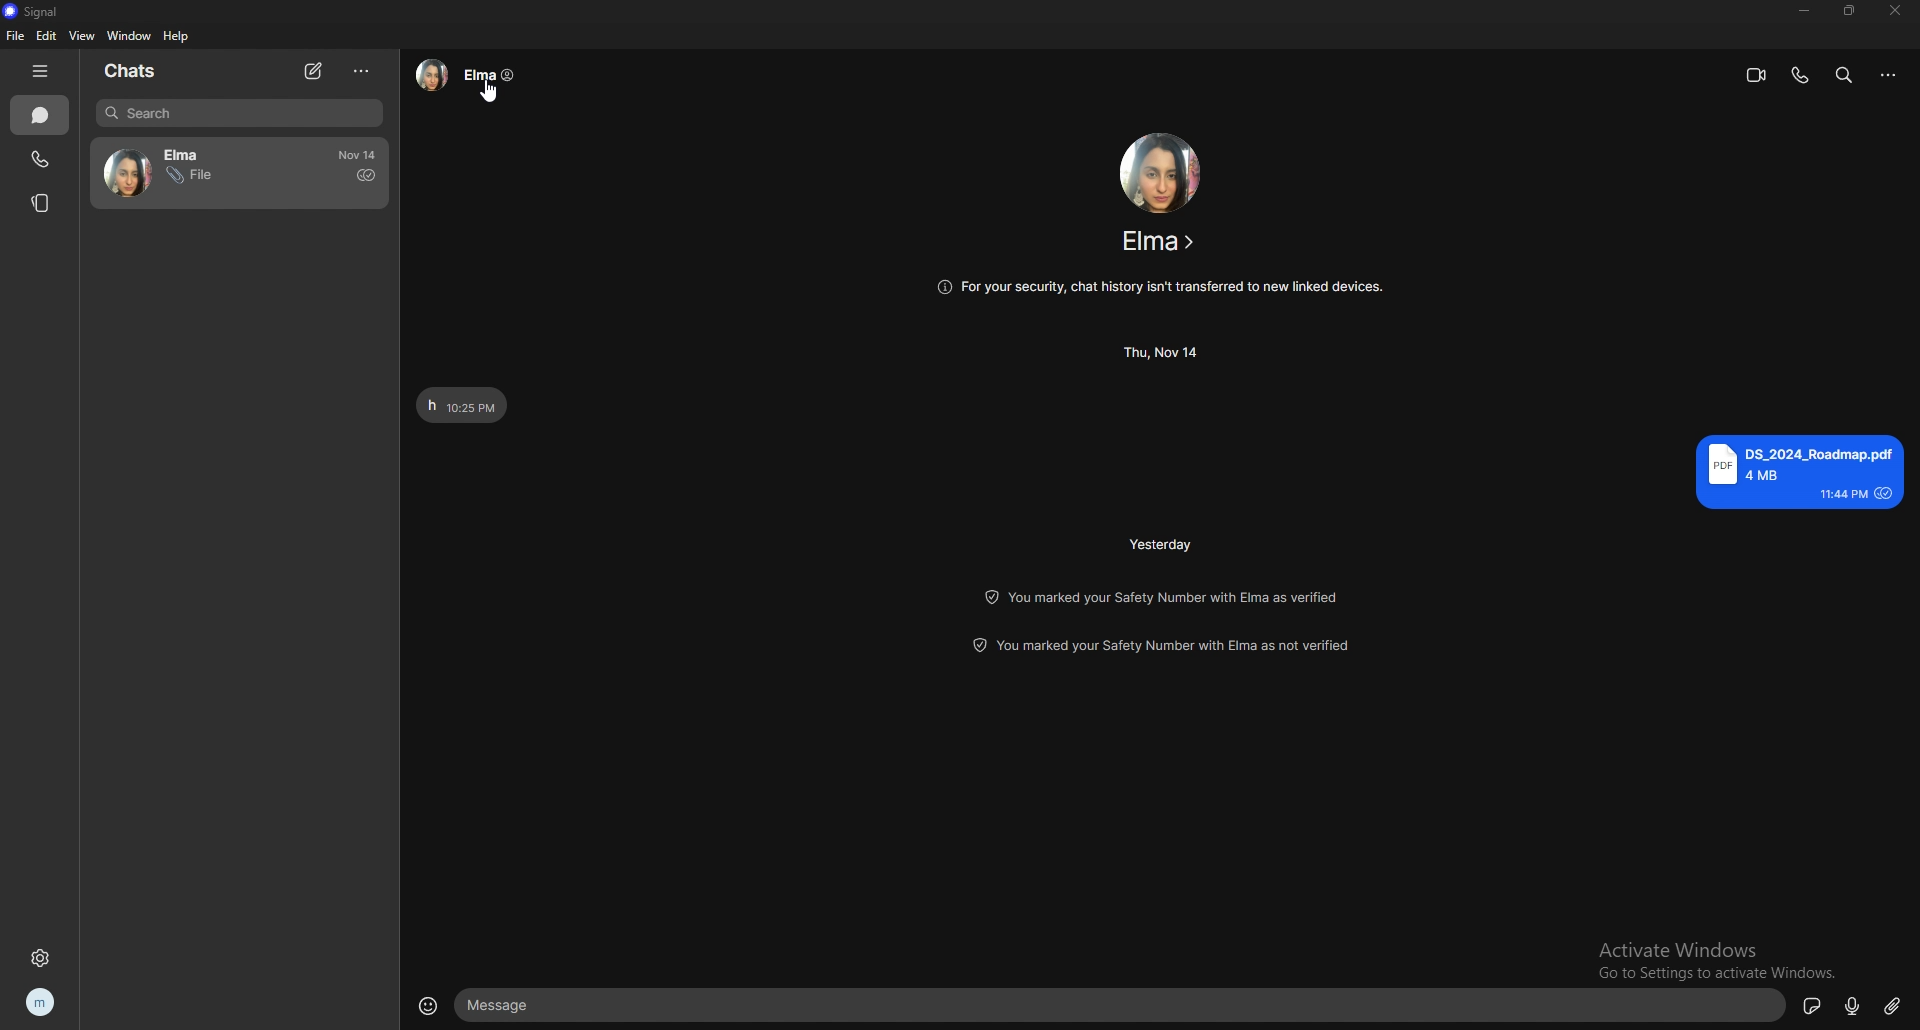 Image resolution: width=1920 pixels, height=1030 pixels. What do you see at coordinates (239, 112) in the screenshot?
I see `search messages` at bounding box center [239, 112].